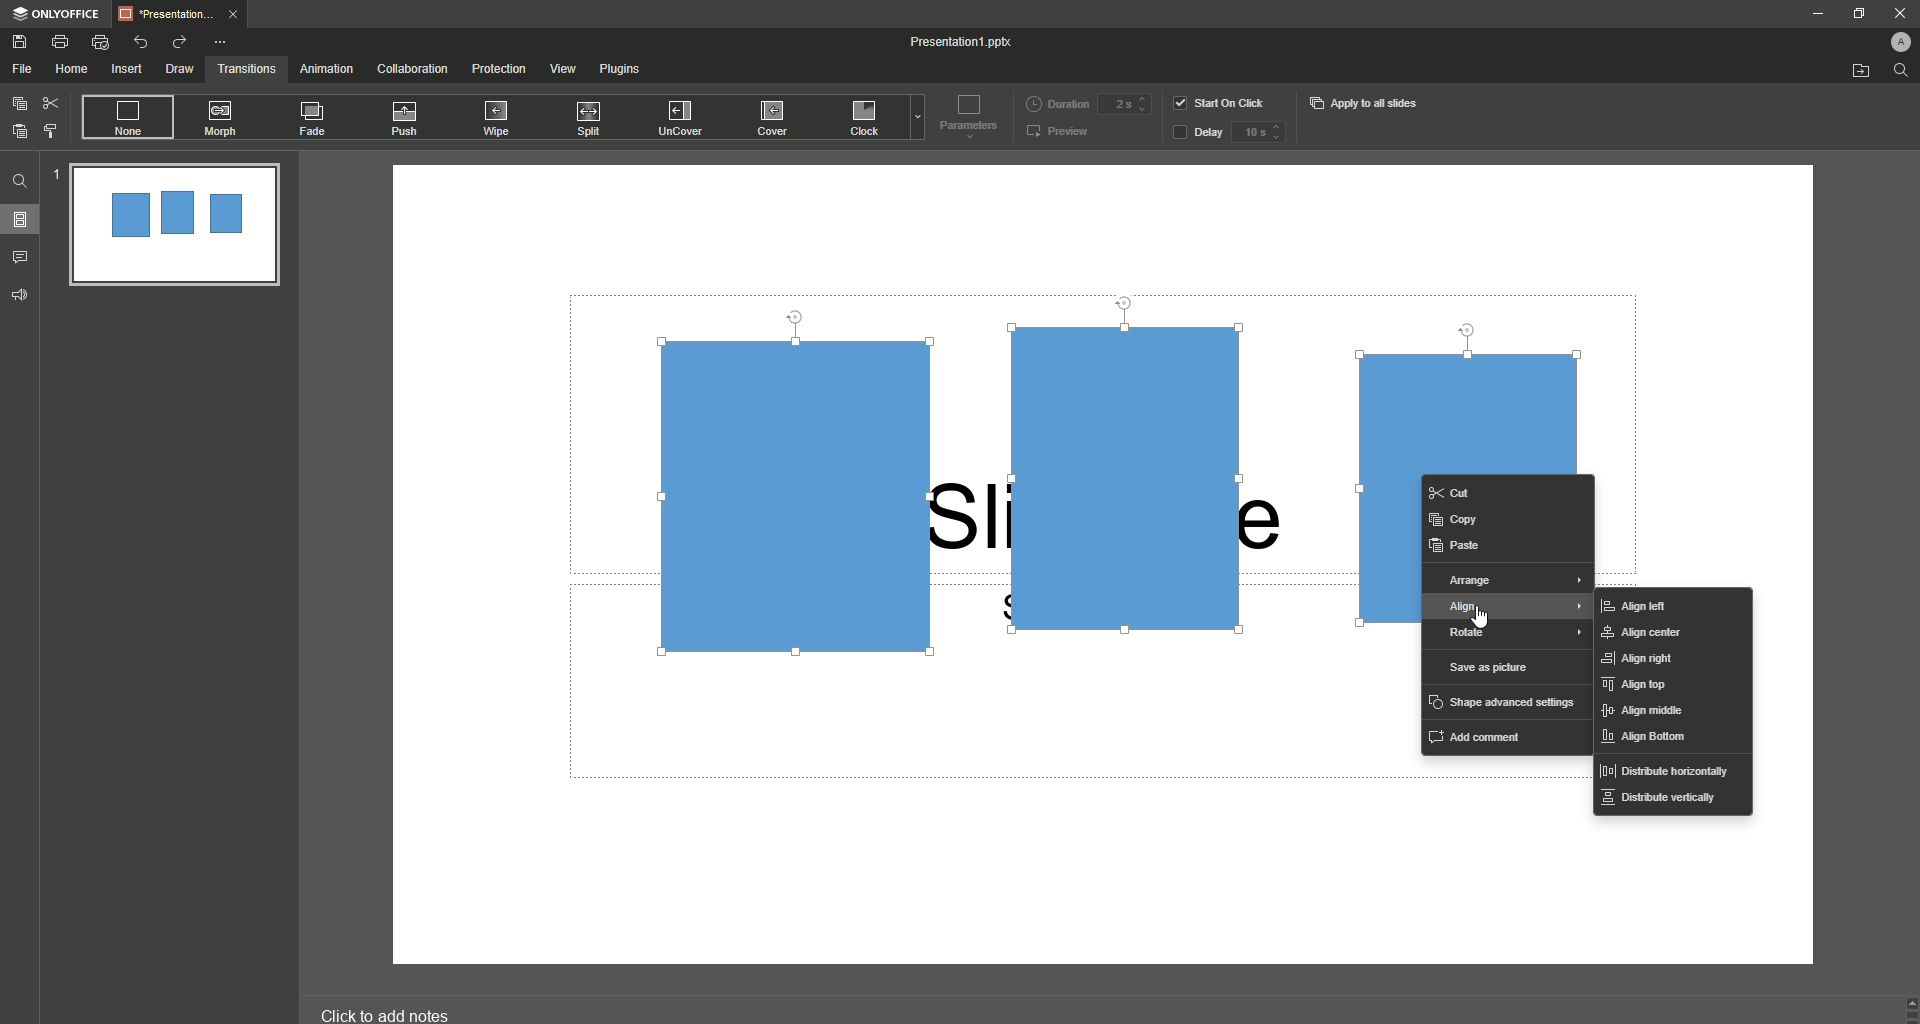  What do you see at coordinates (184, 14) in the screenshot?
I see `Tab 1` at bounding box center [184, 14].